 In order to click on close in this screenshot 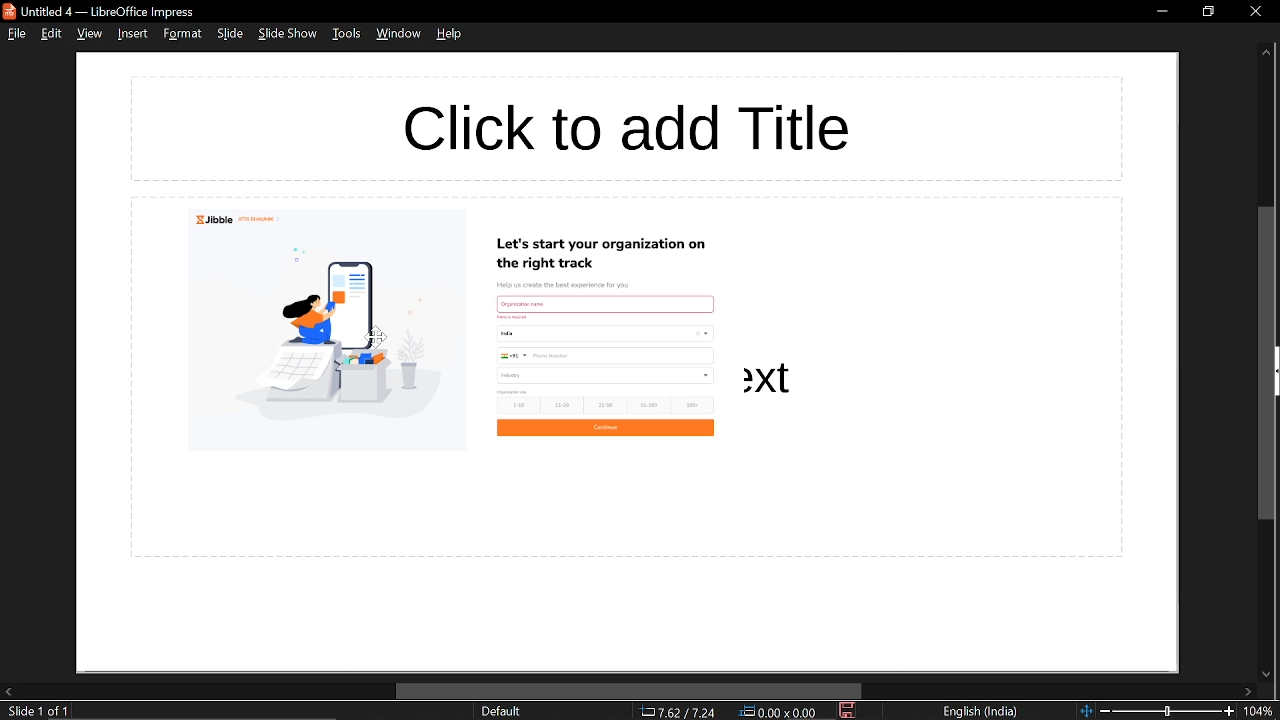, I will do `click(1255, 11)`.